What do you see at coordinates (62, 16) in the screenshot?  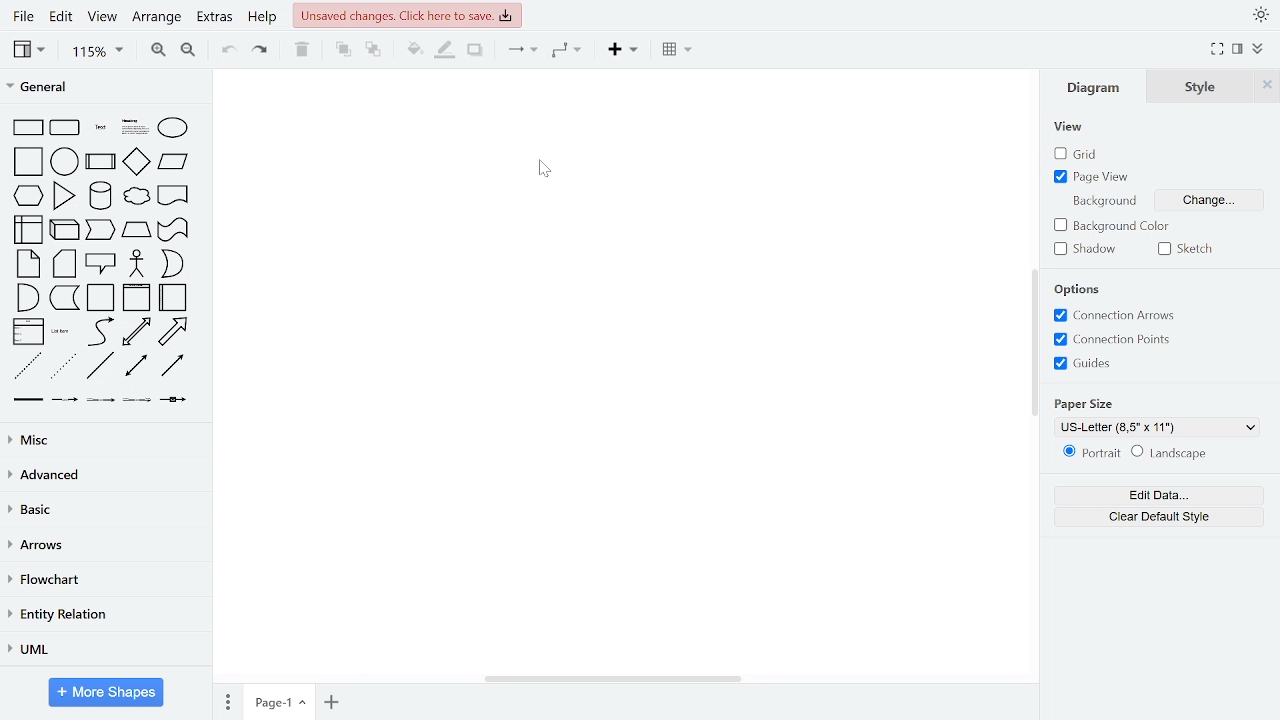 I see `edit` at bounding box center [62, 16].